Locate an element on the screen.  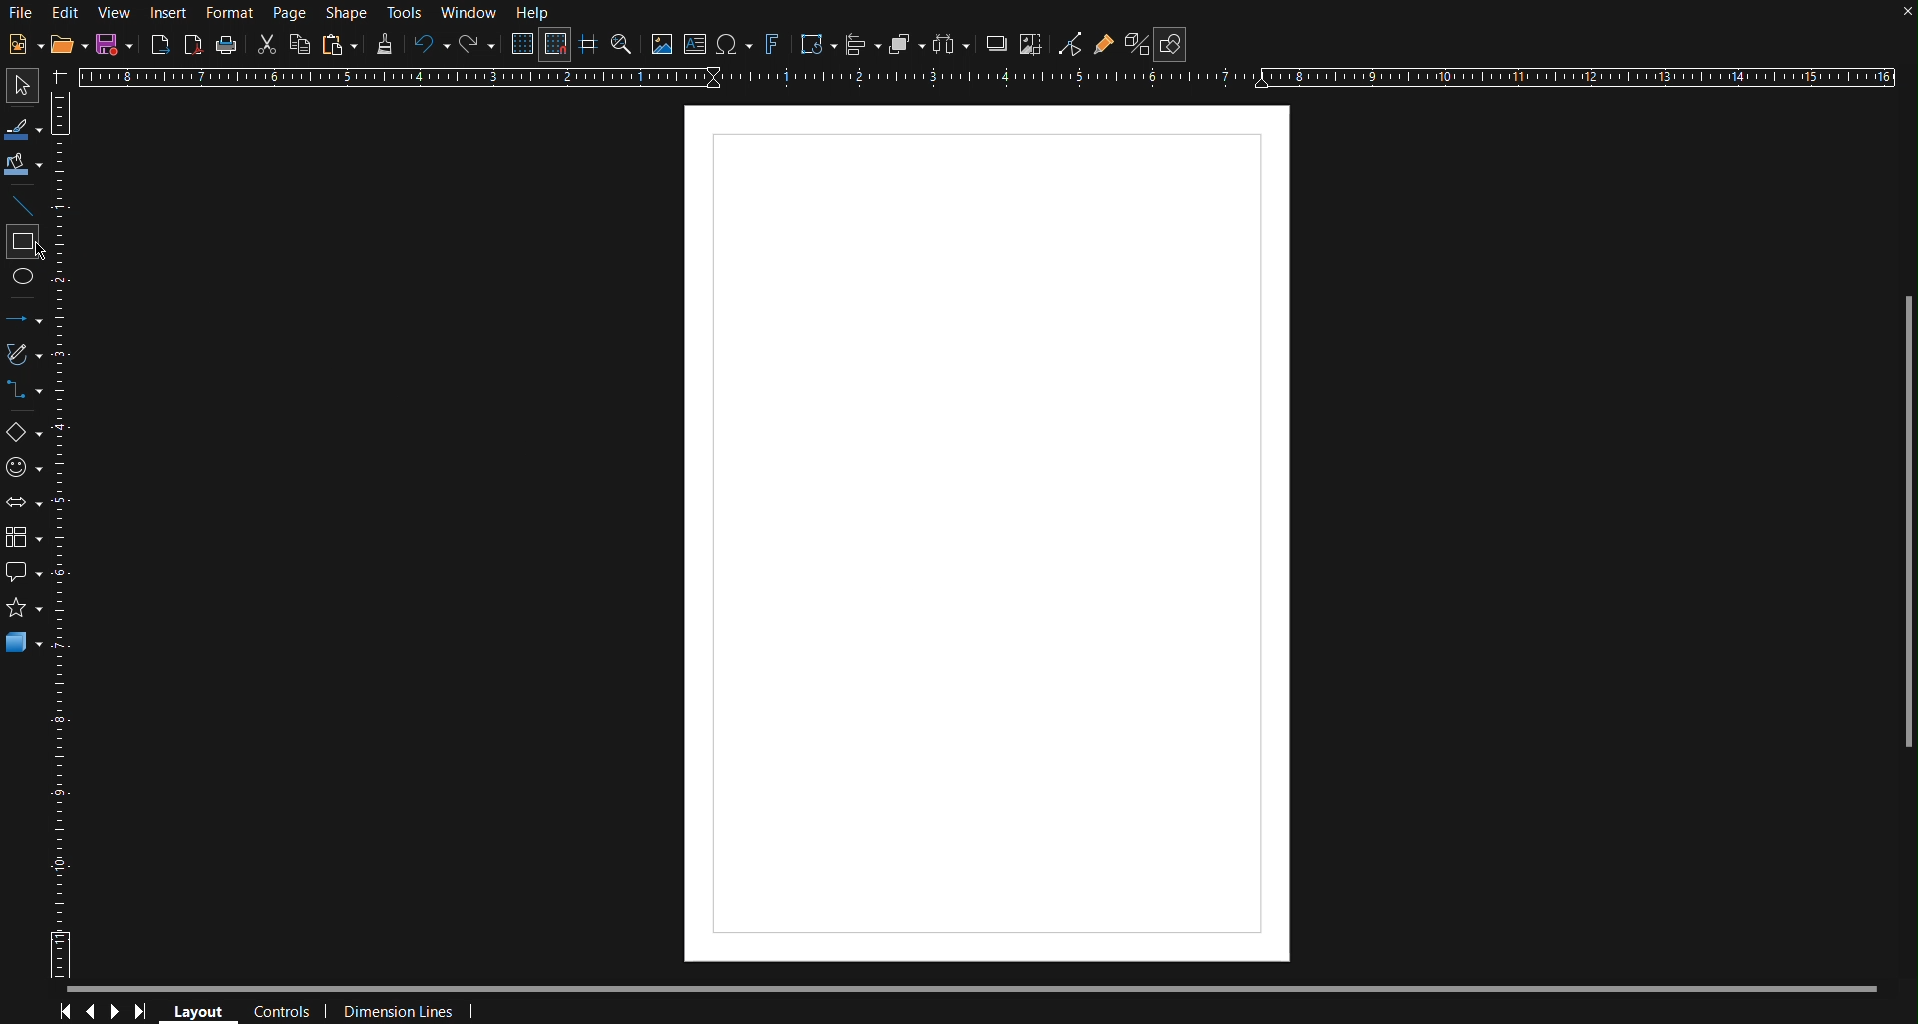
Connectors is located at coordinates (24, 391).